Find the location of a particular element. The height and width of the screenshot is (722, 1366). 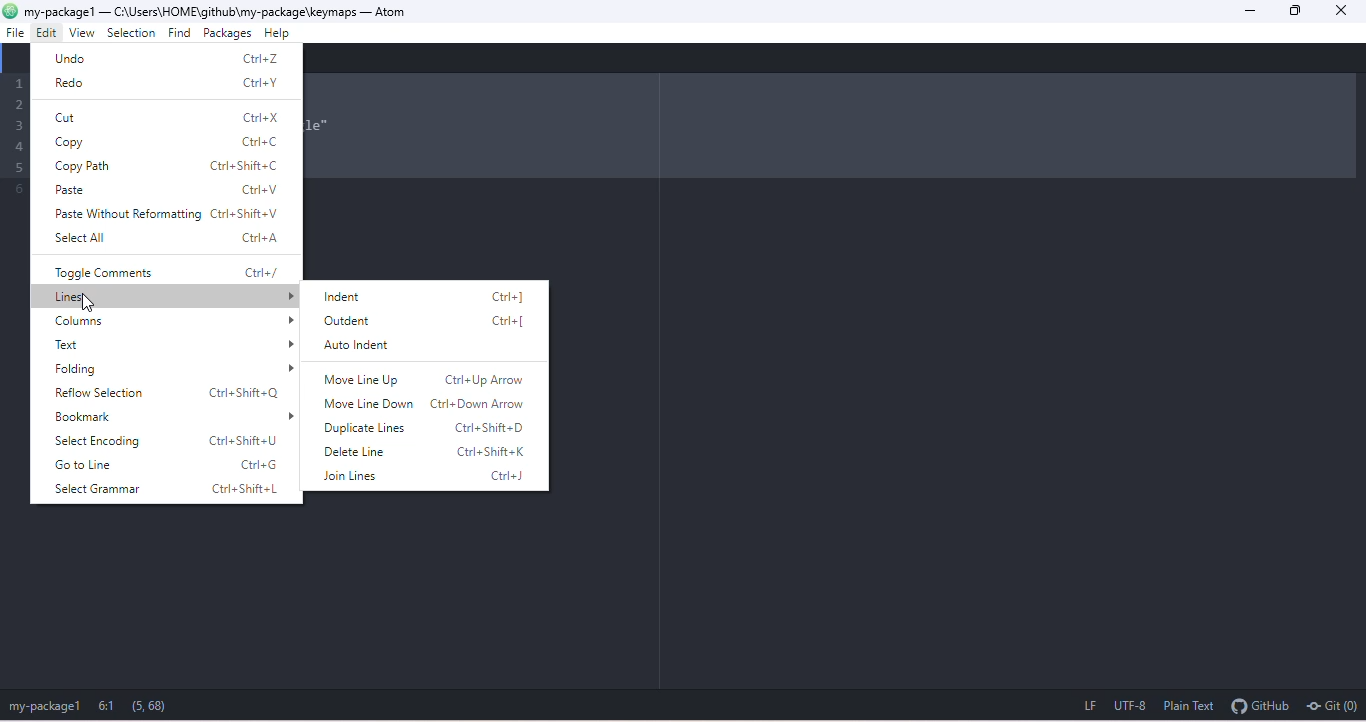

select all is located at coordinates (168, 240).